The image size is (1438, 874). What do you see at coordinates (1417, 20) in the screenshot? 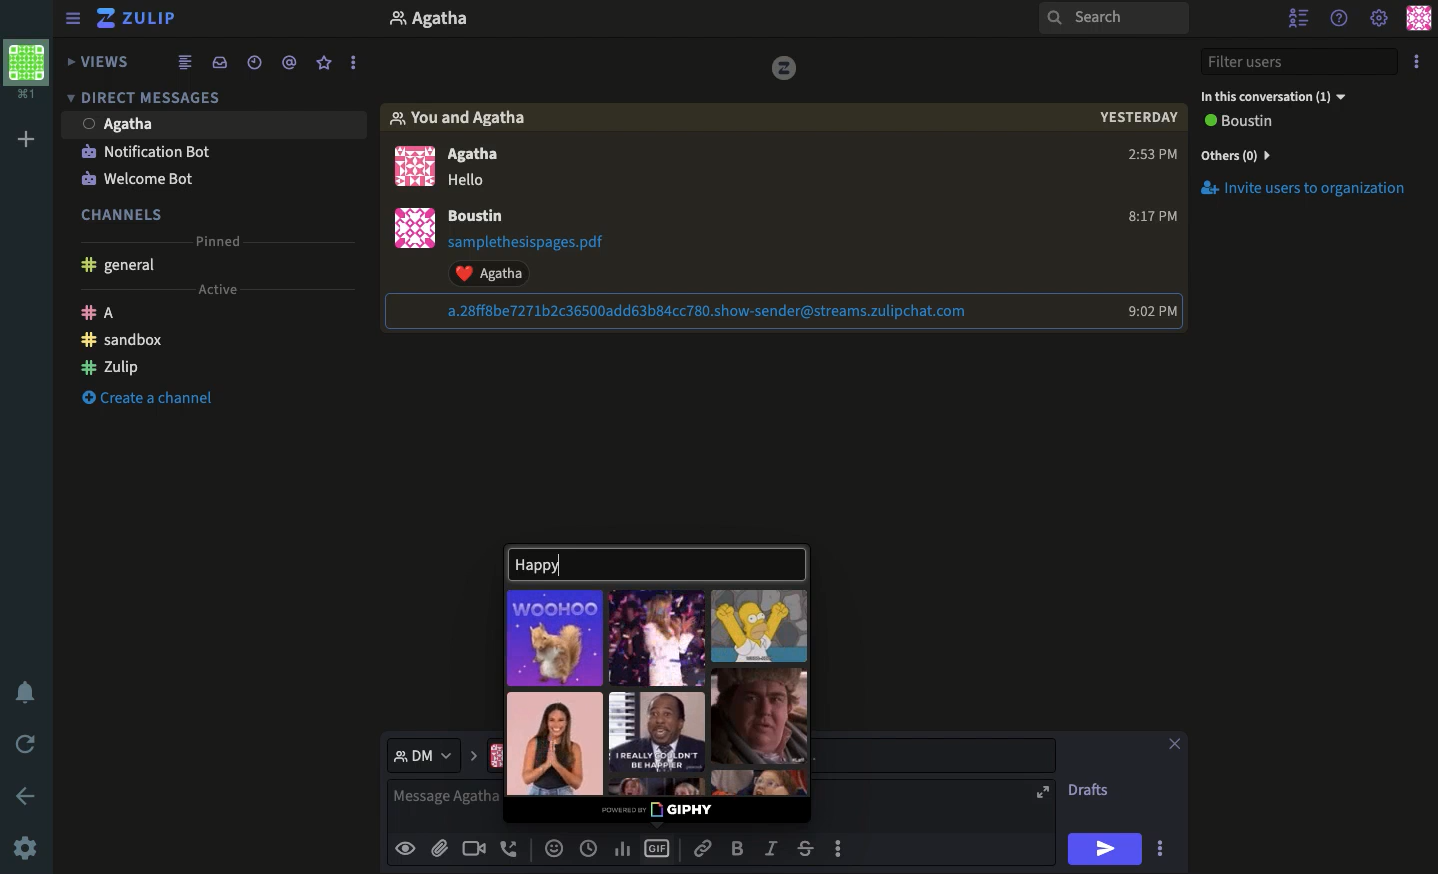
I see `Profile` at bounding box center [1417, 20].